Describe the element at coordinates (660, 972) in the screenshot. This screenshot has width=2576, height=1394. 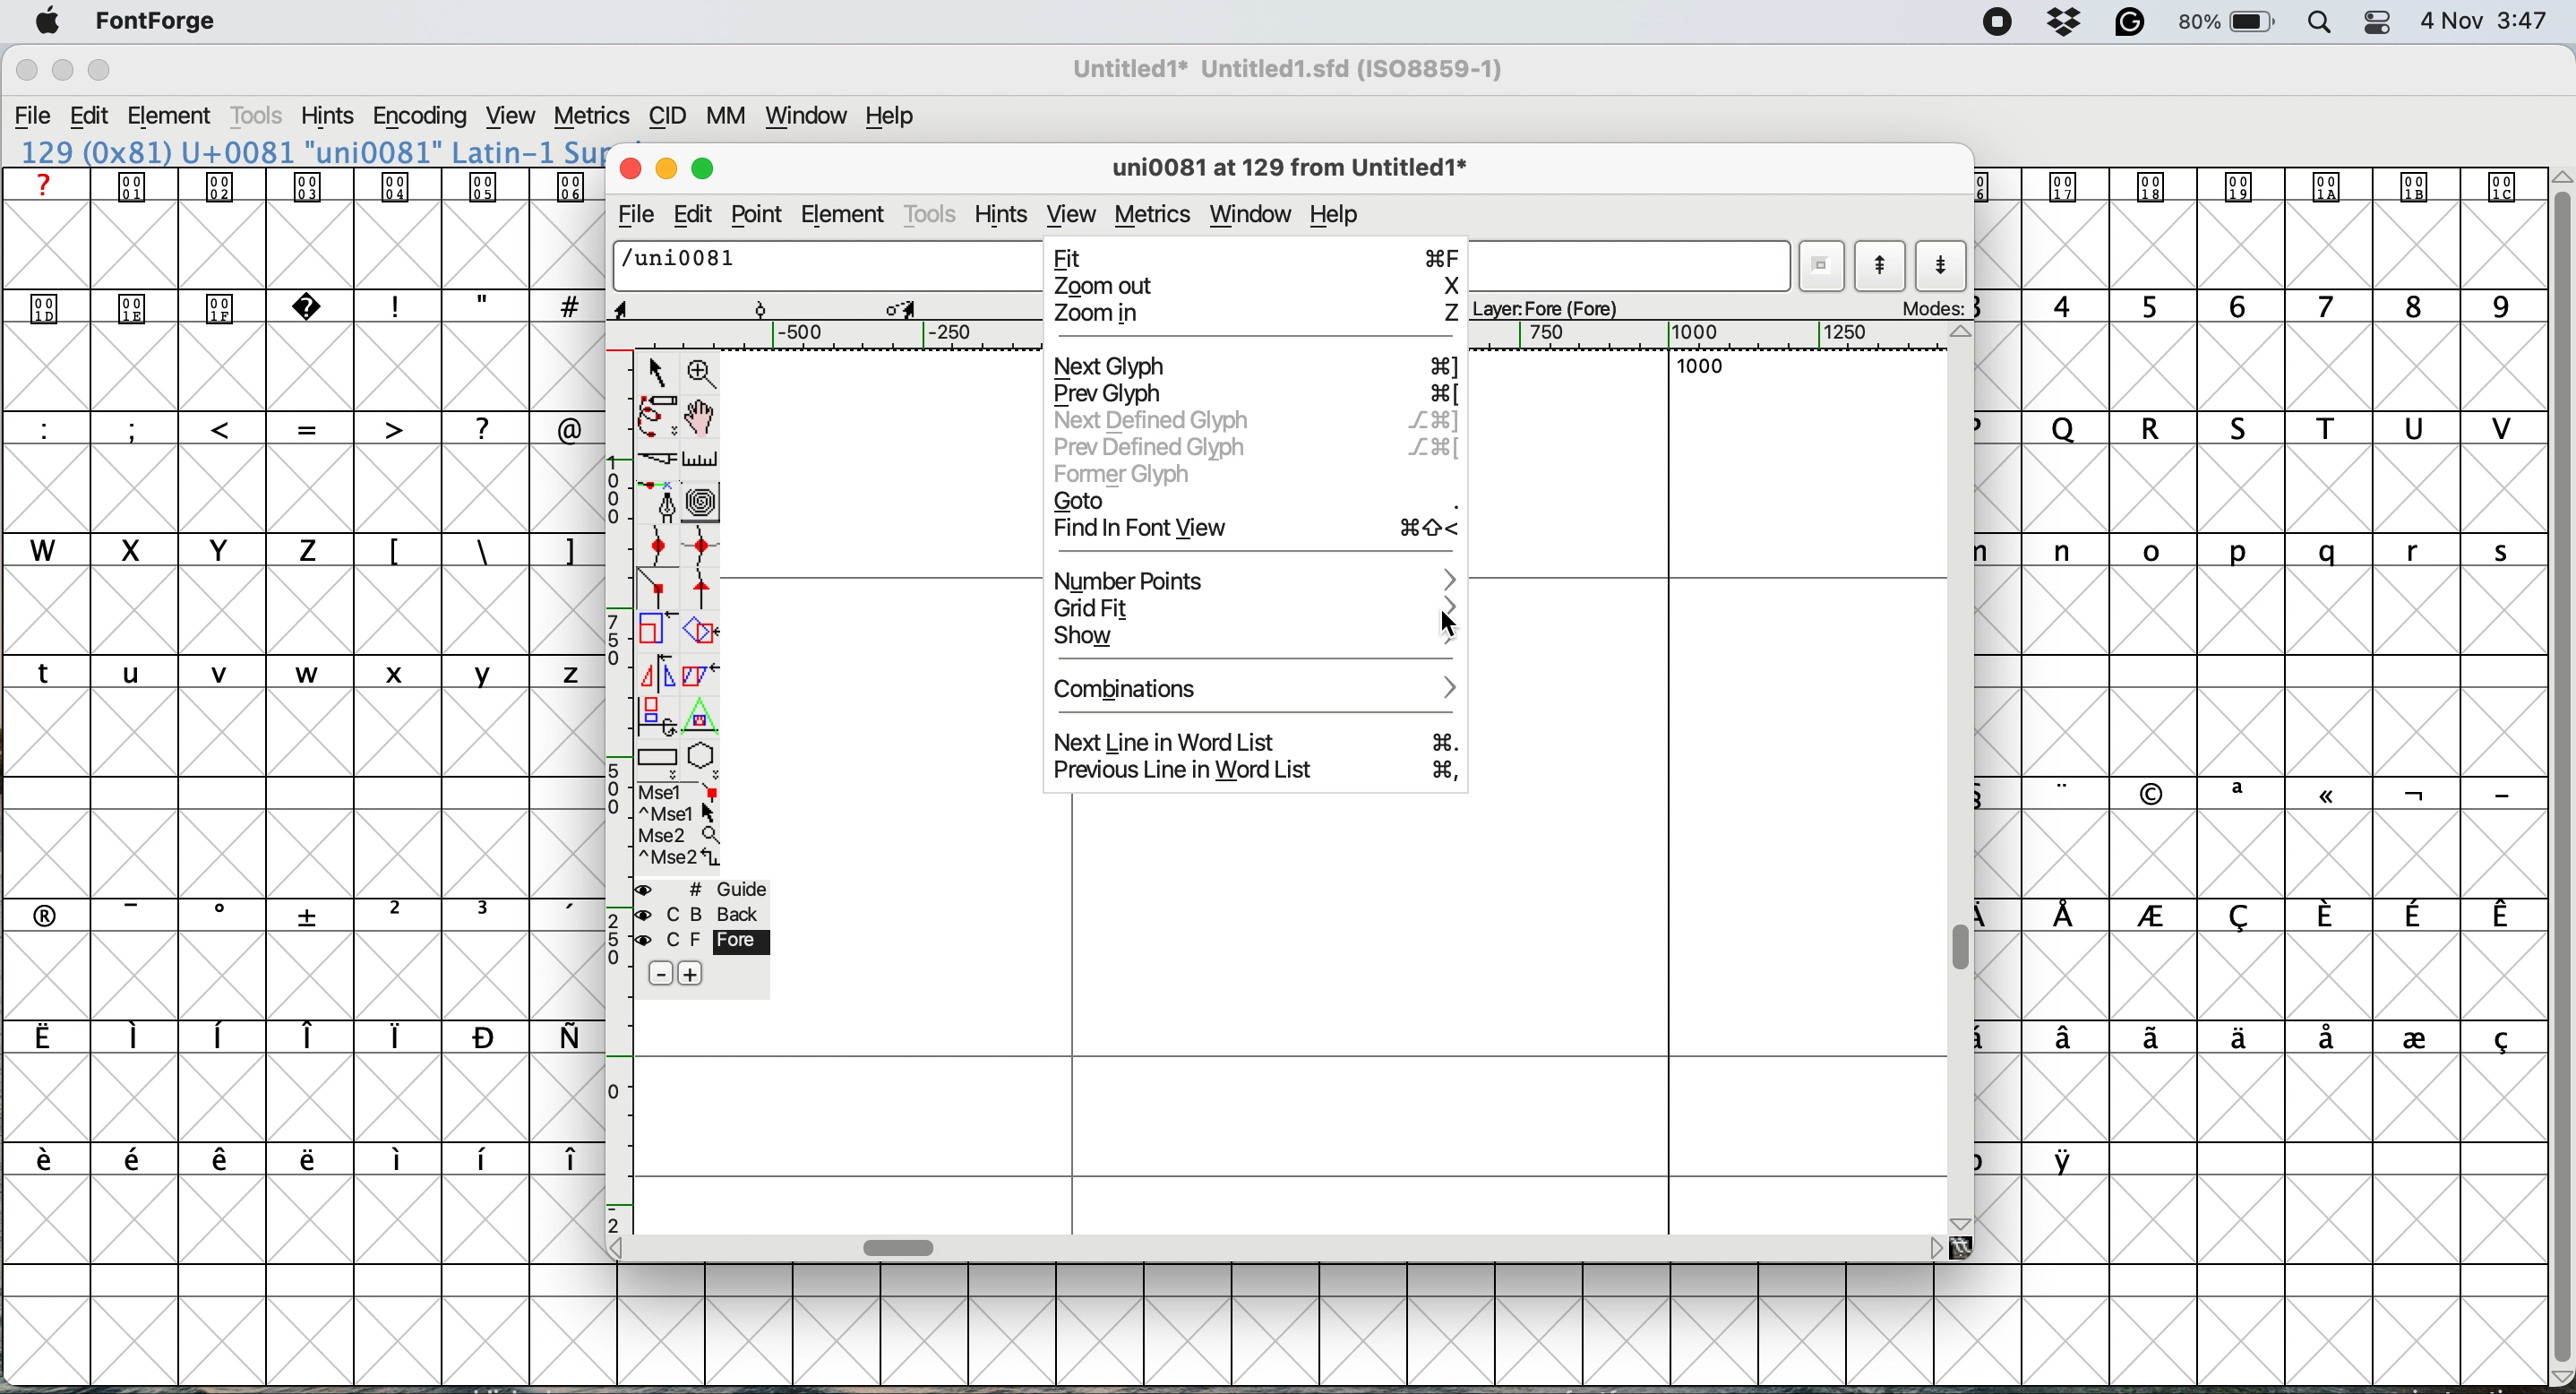
I see `Minus` at that location.